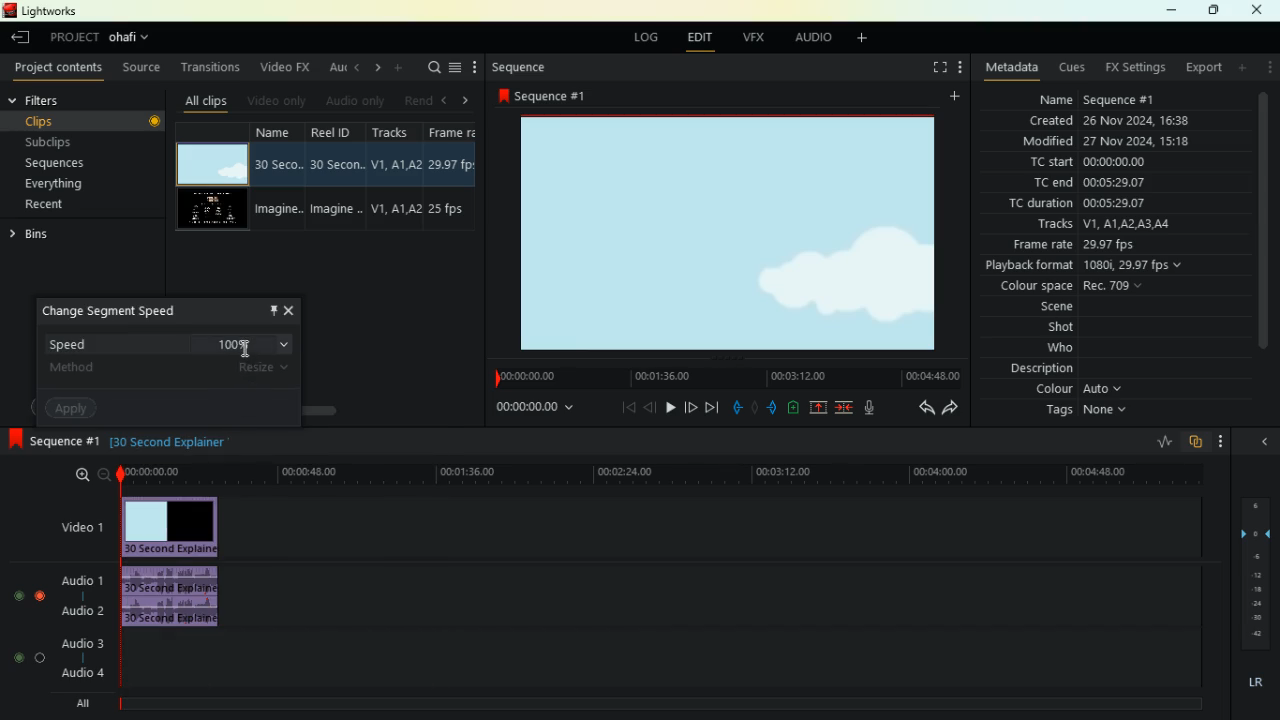 The image size is (1280, 720). What do you see at coordinates (78, 610) in the screenshot?
I see `audio2` at bounding box center [78, 610].